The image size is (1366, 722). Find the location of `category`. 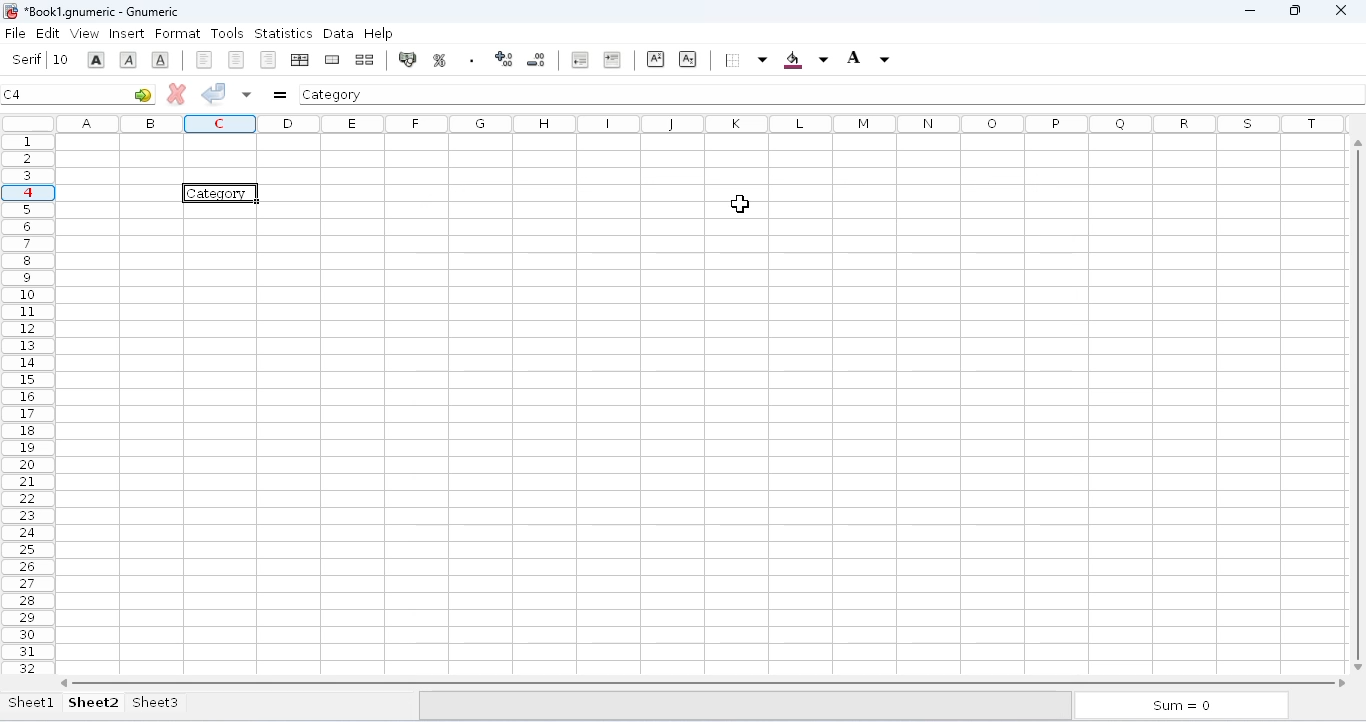

category is located at coordinates (219, 193).